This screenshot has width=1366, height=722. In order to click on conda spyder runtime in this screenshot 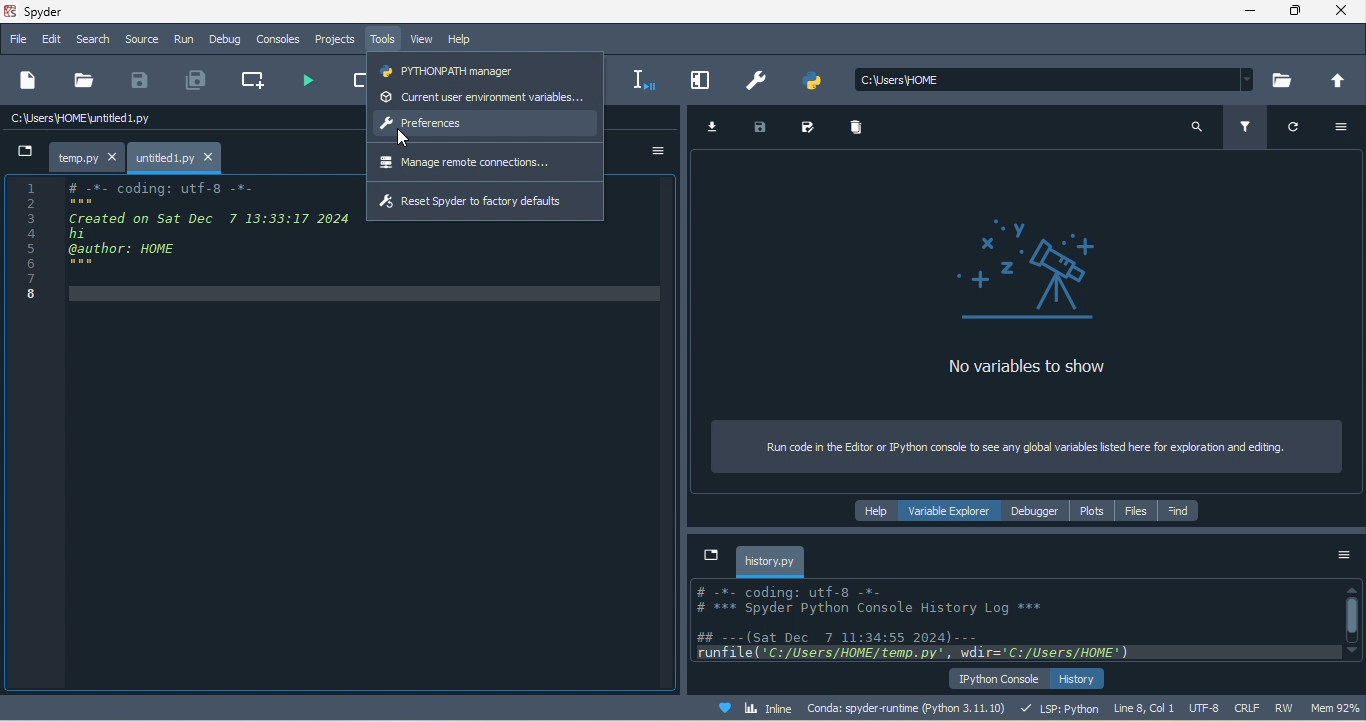, I will do `click(911, 708)`.